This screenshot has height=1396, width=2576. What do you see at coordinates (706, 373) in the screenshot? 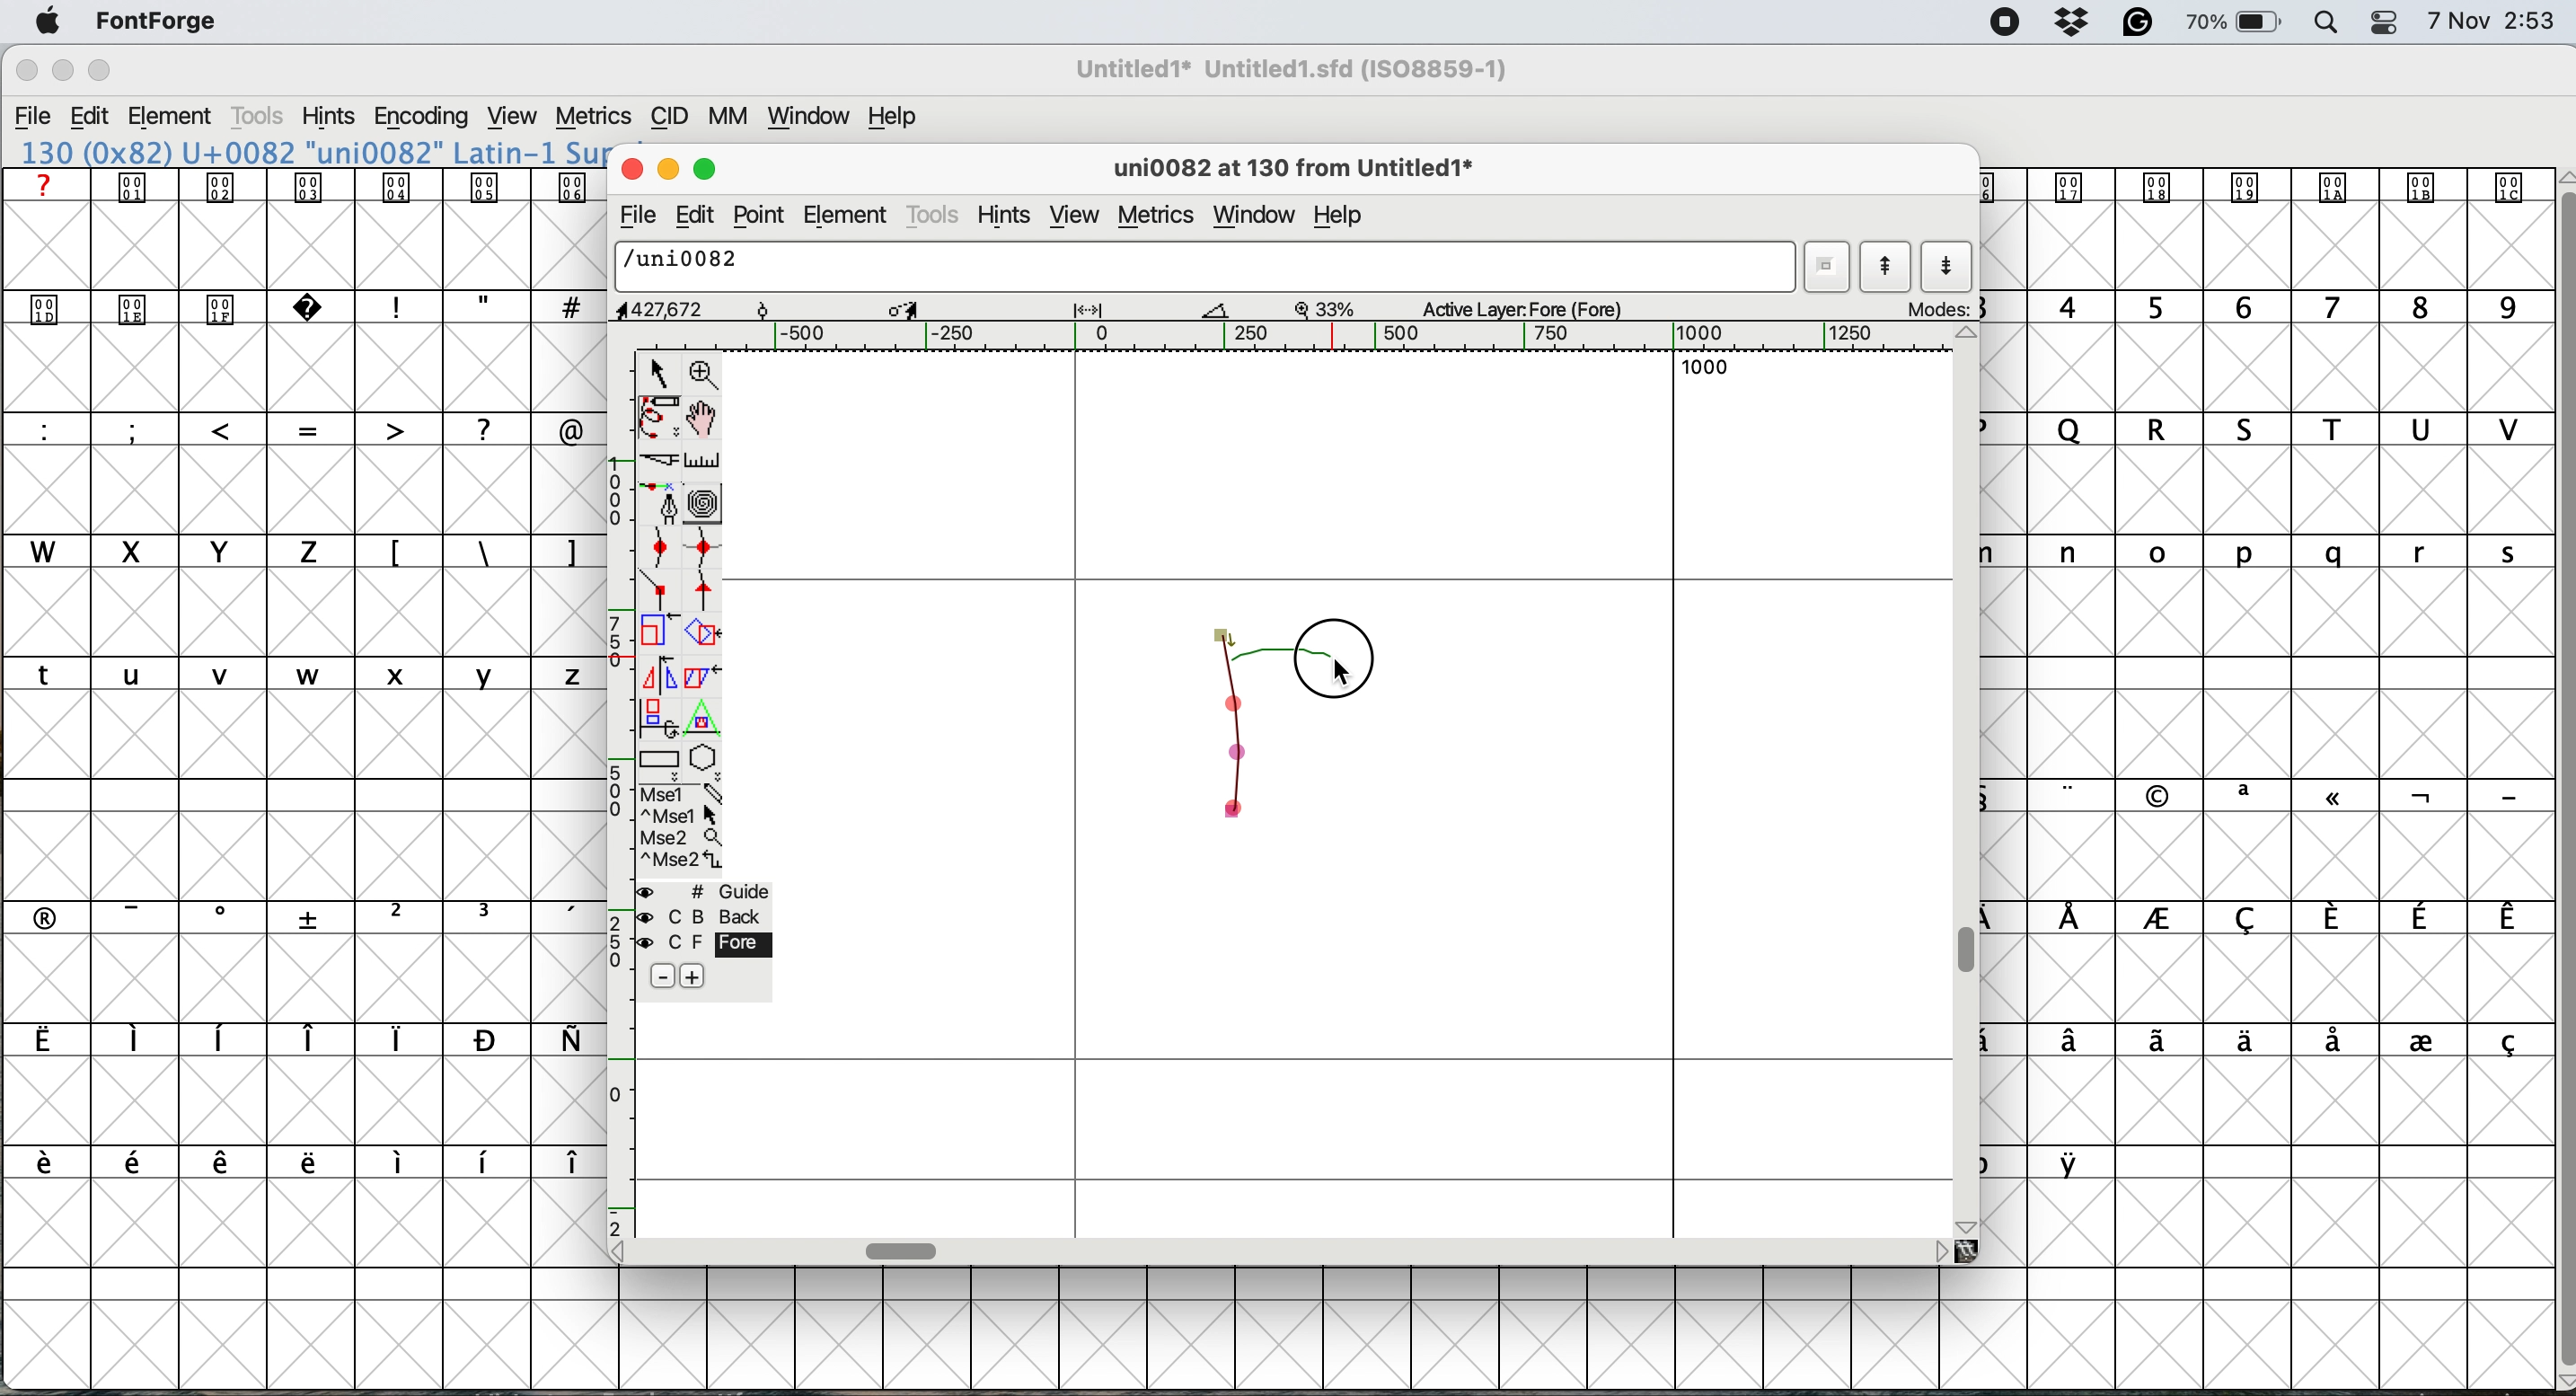
I see `zoom in` at bounding box center [706, 373].